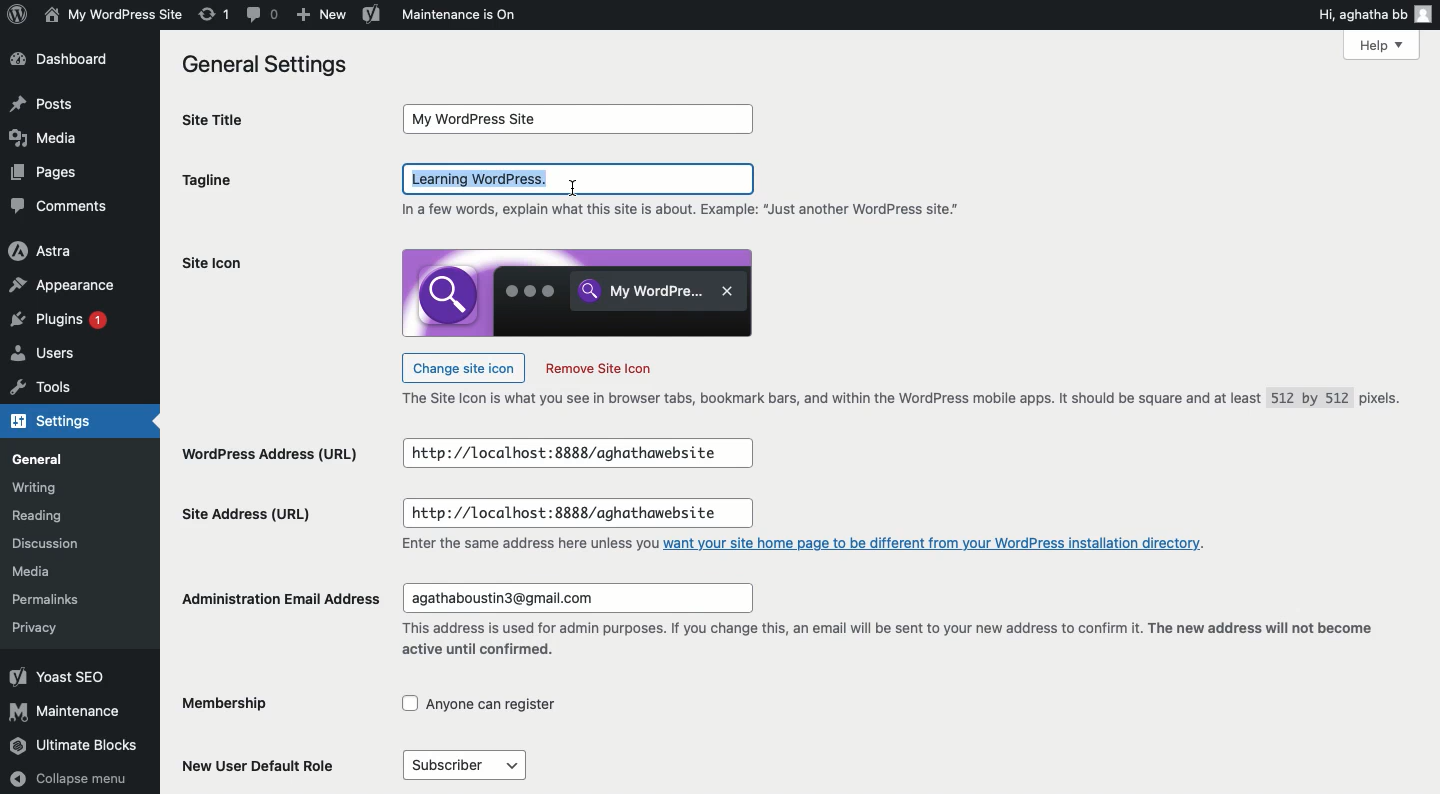 Image resolution: width=1440 pixels, height=794 pixels. Describe the element at coordinates (71, 779) in the screenshot. I see `Collapse menu` at that location.